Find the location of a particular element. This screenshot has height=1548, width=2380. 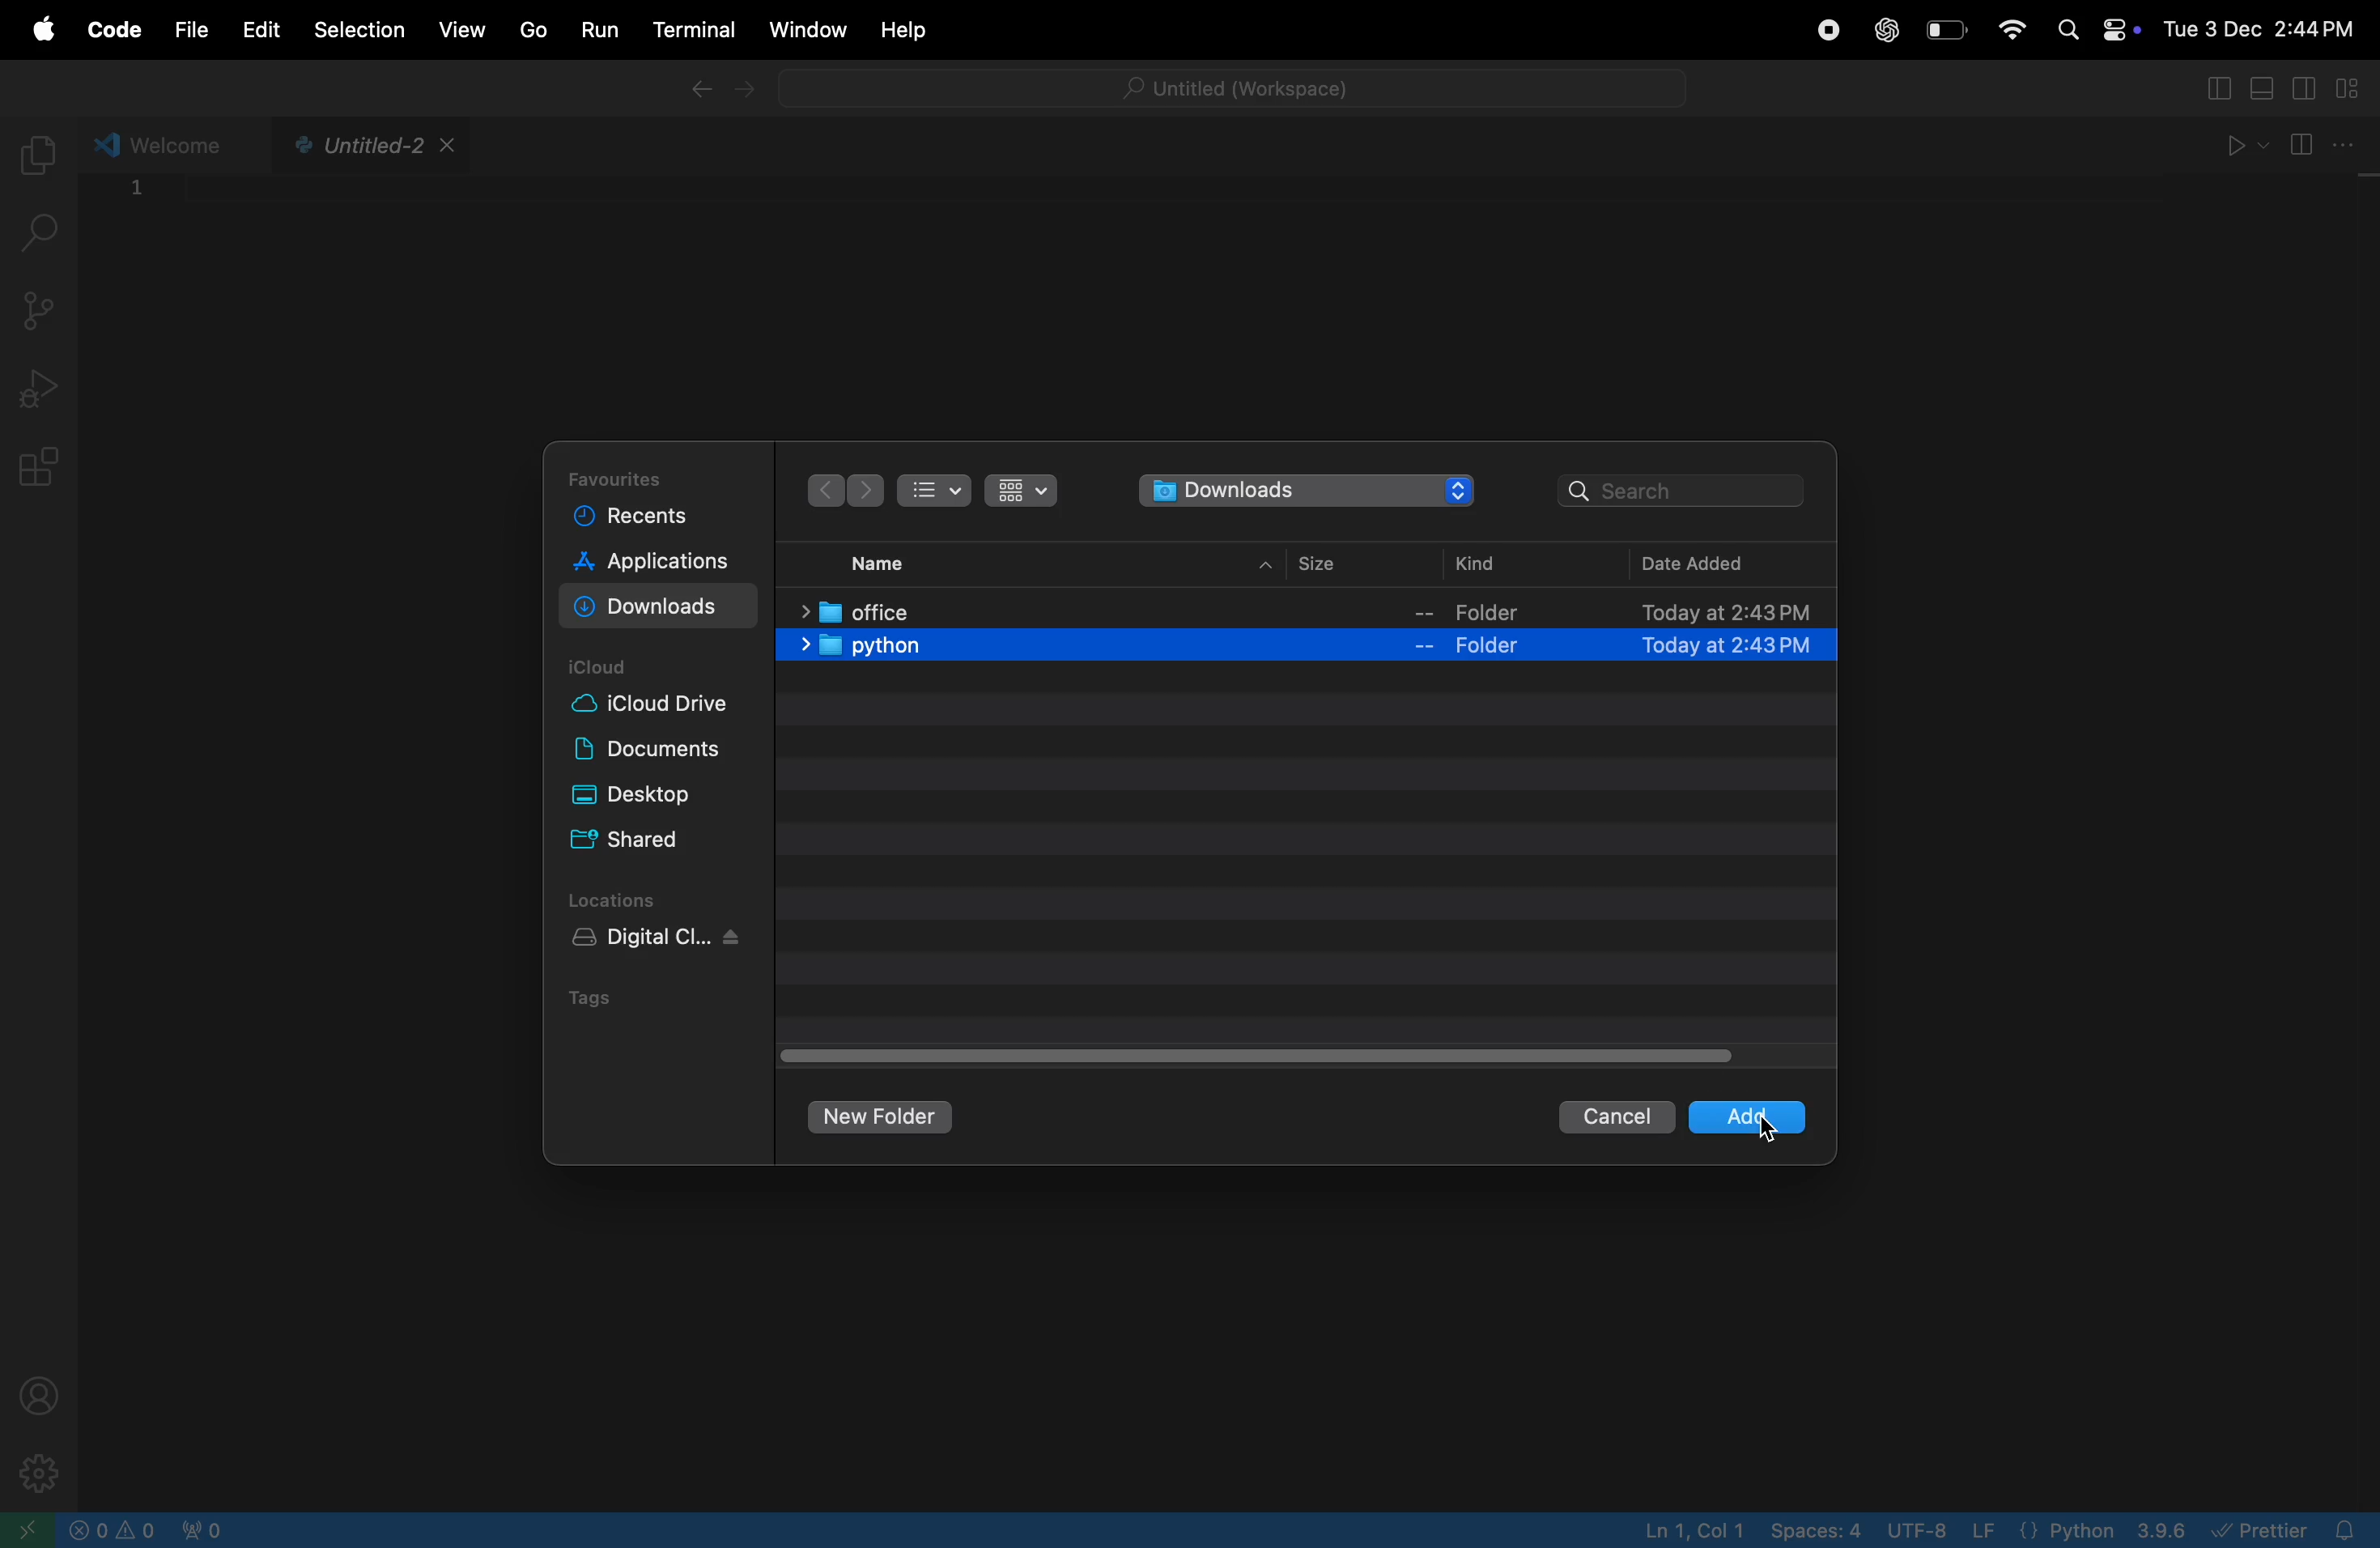

view is located at coordinates (465, 29).